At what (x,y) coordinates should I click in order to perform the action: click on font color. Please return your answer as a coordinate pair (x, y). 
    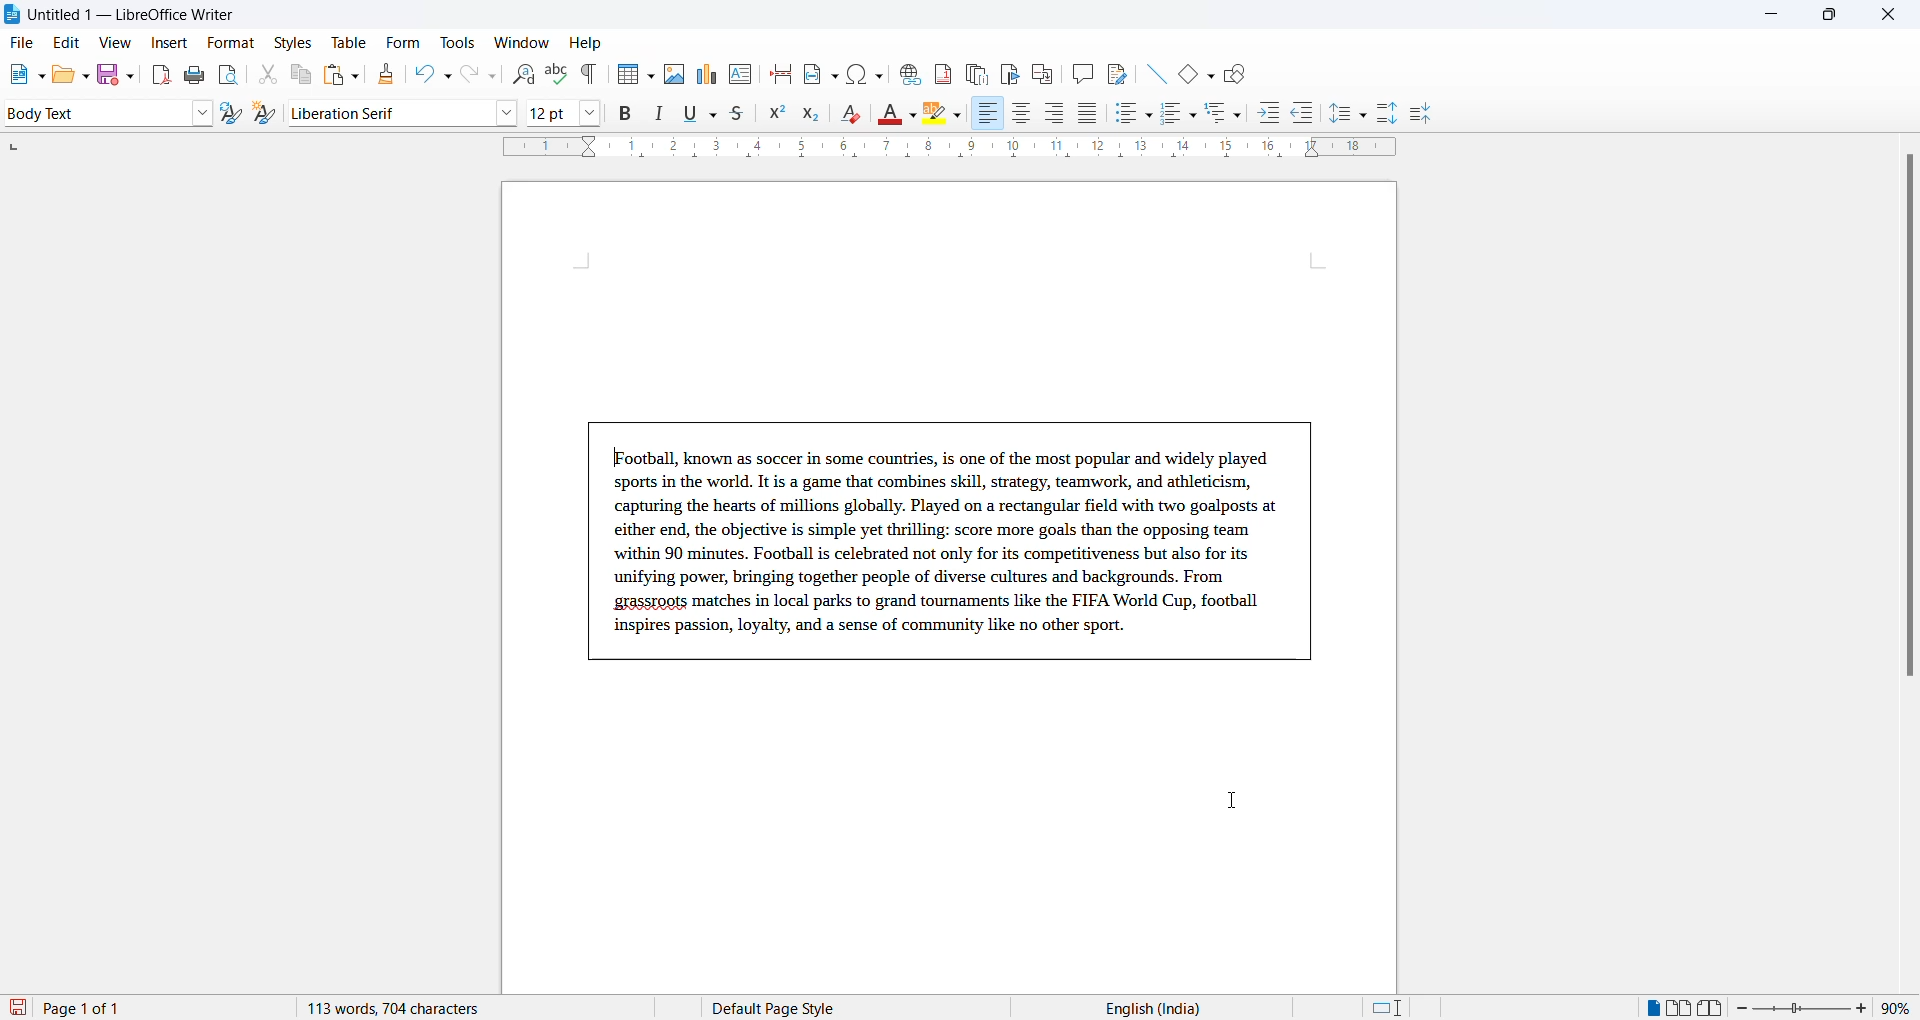
    Looking at the image, I should click on (899, 115).